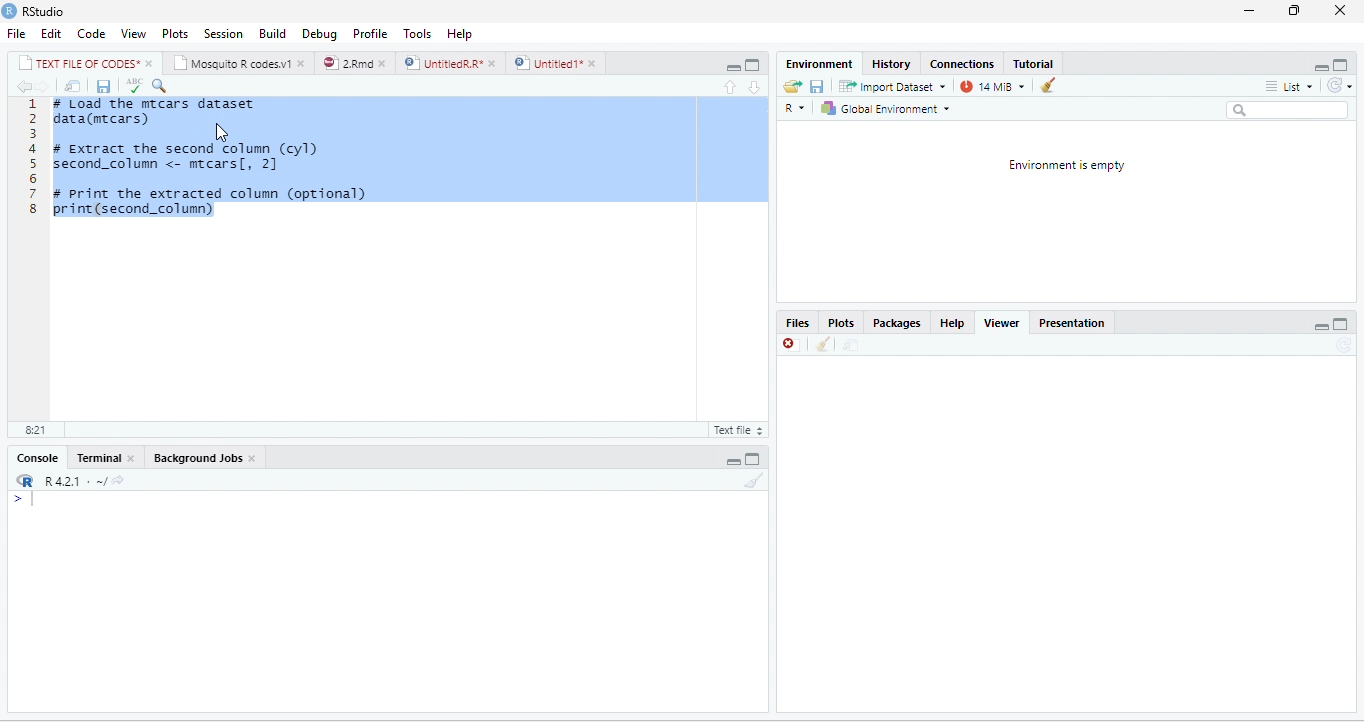 This screenshot has height=722, width=1364. Describe the element at coordinates (195, 457) in the screenshot. I see `‘Background Jobs` at that location.